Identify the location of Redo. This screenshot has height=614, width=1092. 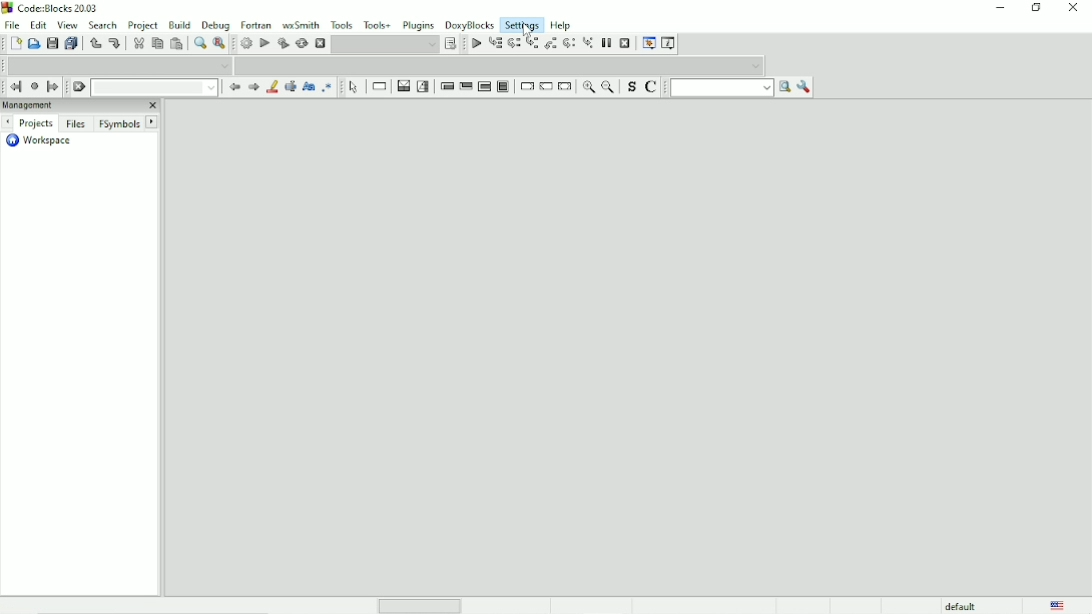
(117, 44).